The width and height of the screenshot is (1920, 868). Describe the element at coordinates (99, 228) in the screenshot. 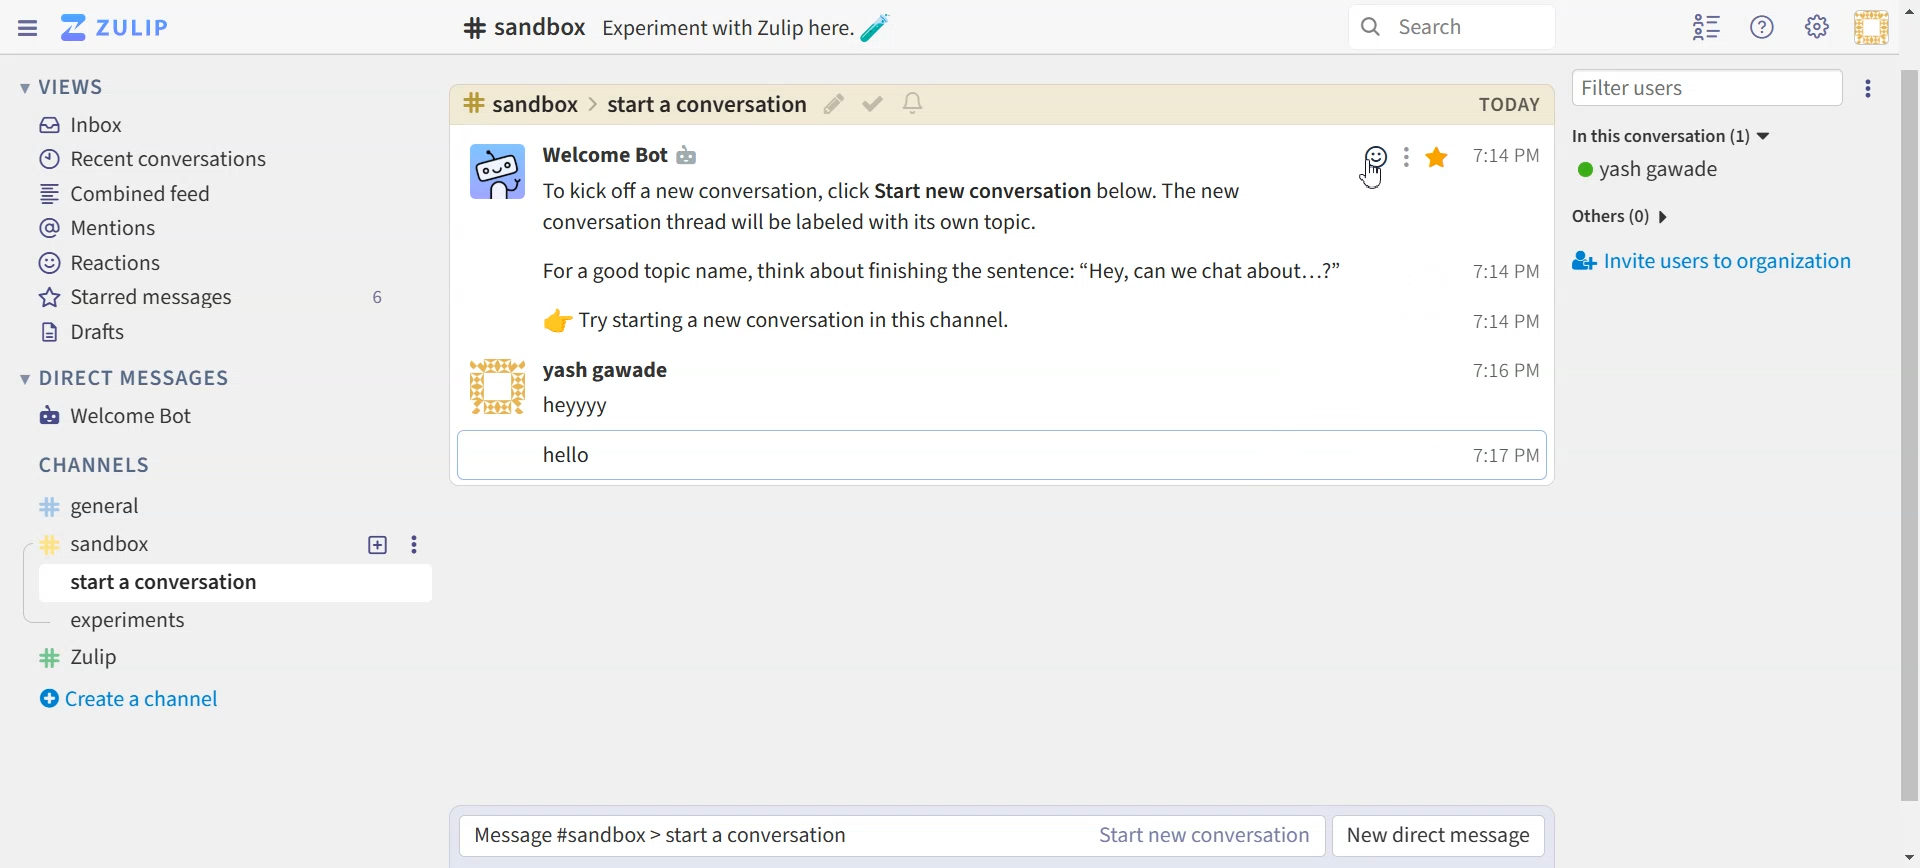

I see `Mentions` at that location.